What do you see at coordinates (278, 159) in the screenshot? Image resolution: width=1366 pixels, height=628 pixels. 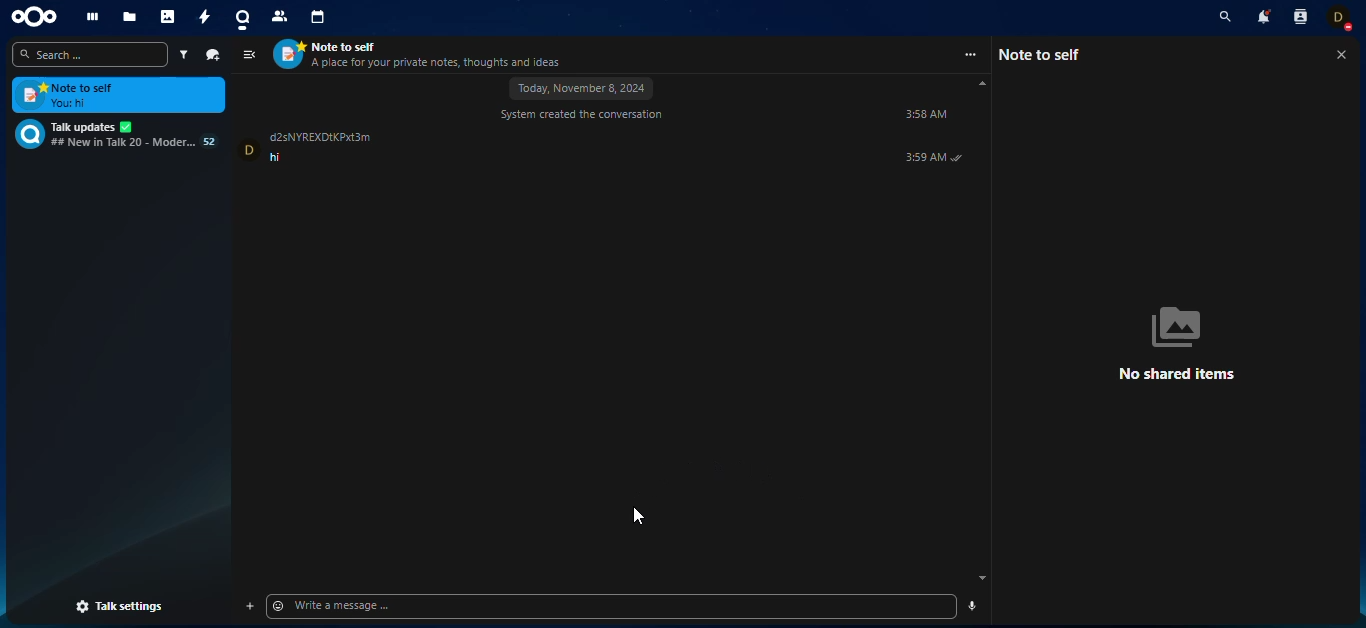 I see `message sent` at bounding box center [278, 159].